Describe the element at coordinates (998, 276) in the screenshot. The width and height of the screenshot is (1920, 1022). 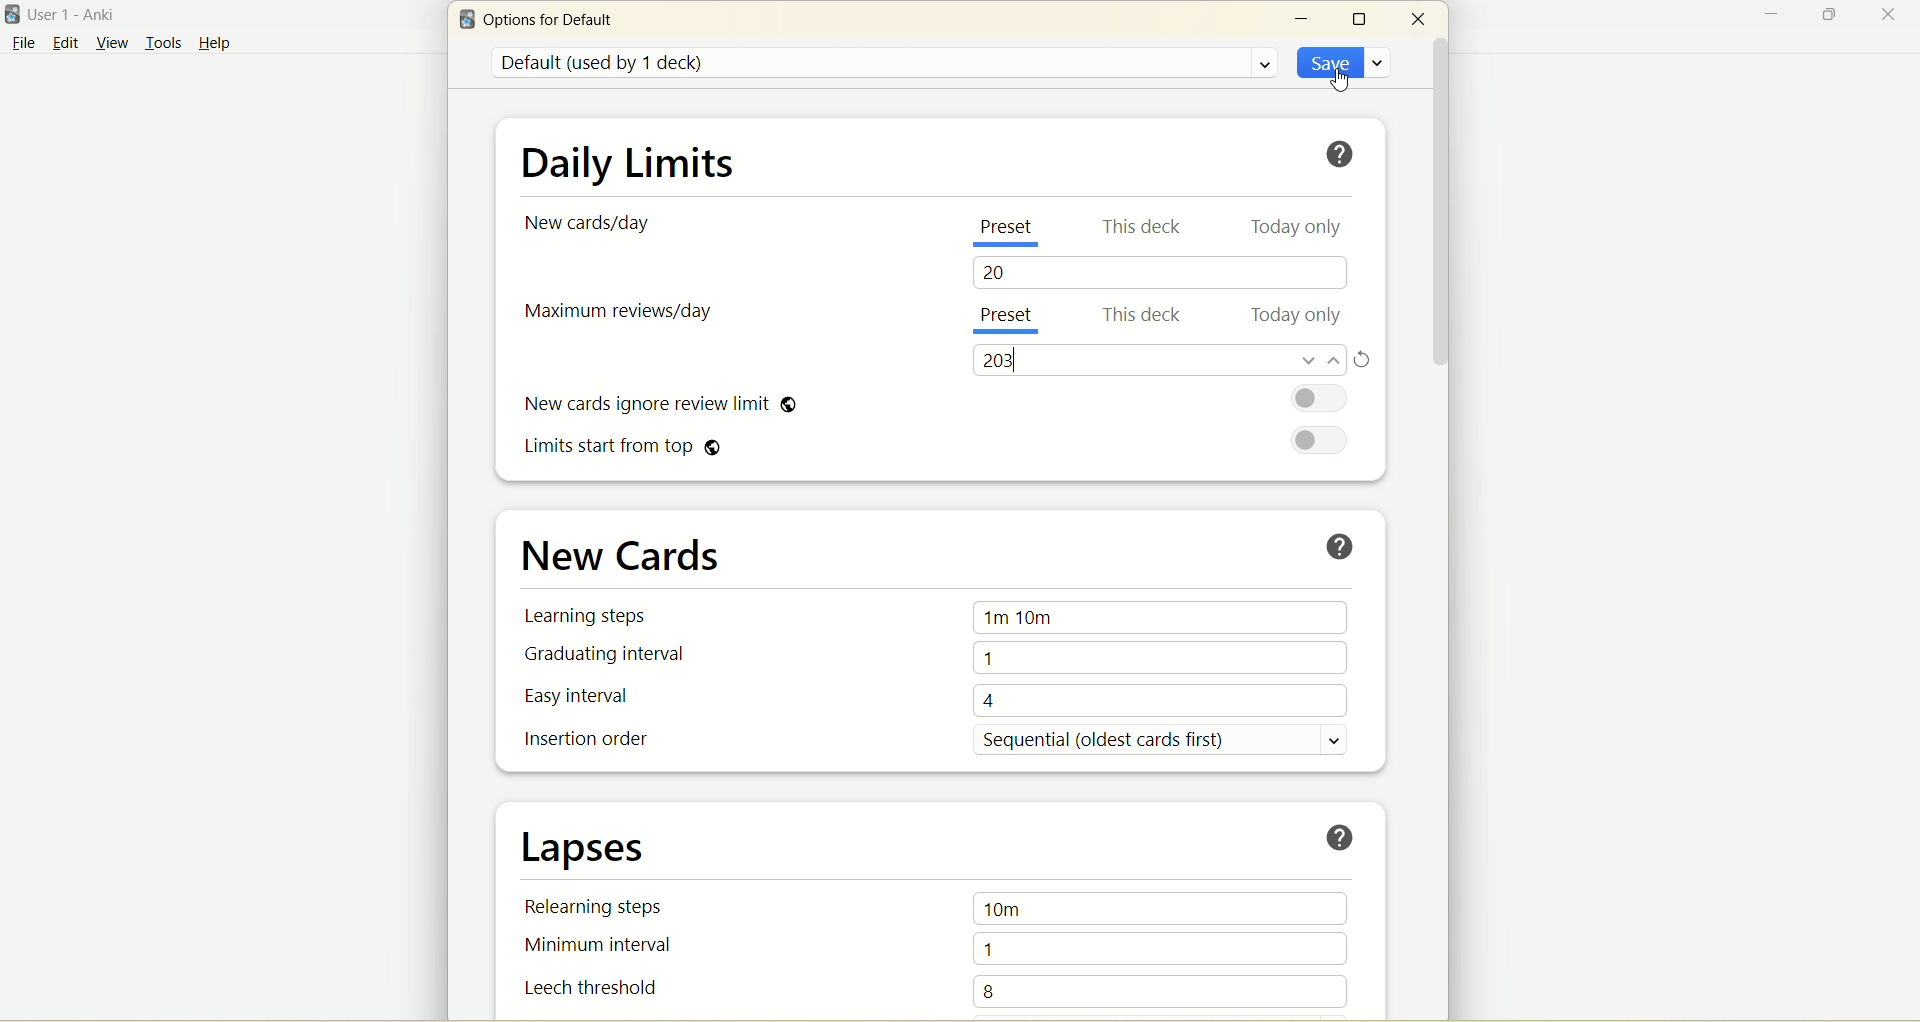
I see `20` at that location.